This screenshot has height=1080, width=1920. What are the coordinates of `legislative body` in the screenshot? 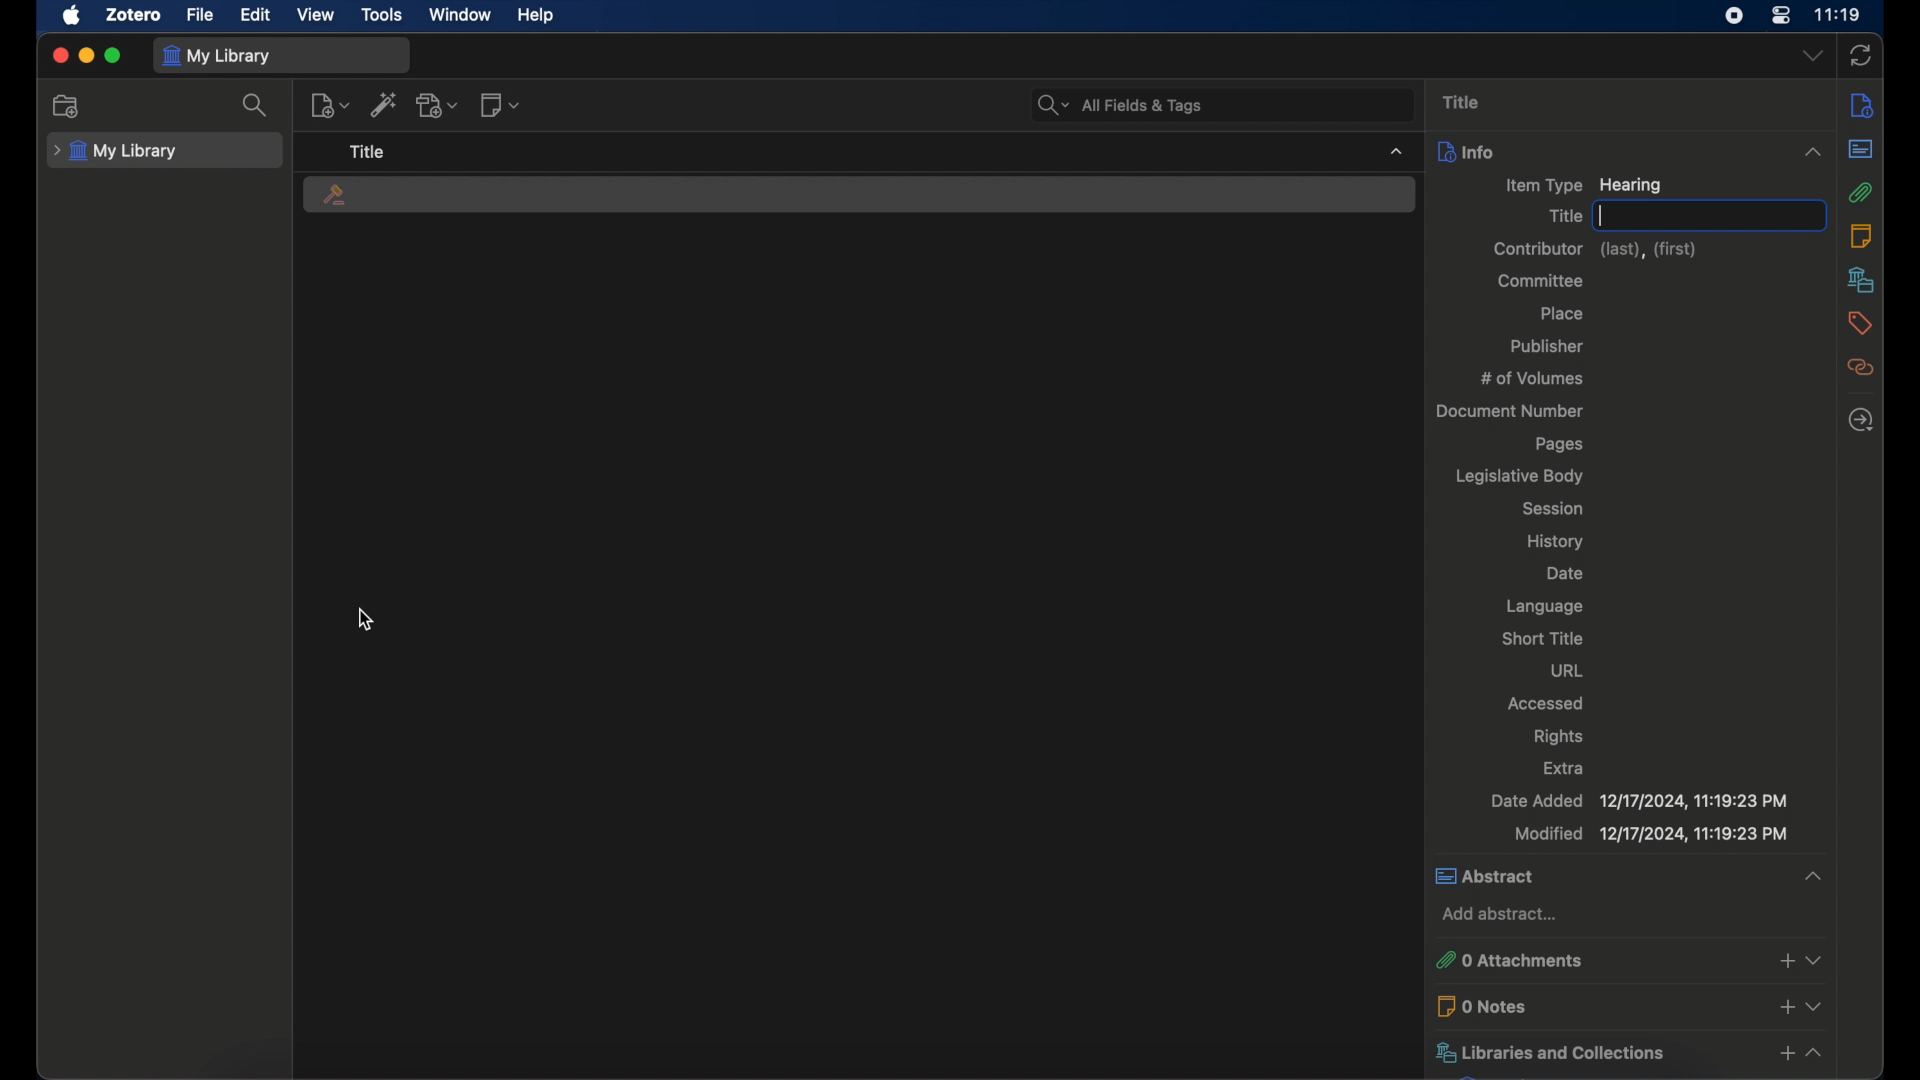 It's located at (1519, 475).